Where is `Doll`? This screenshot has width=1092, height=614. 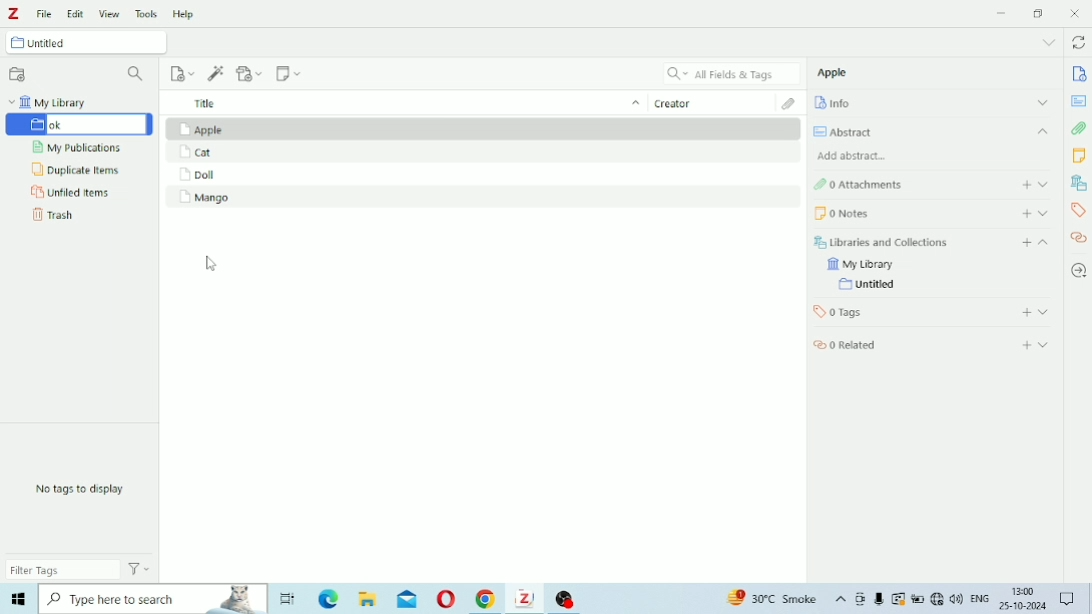 Doll is located at coordinates (206, 175).